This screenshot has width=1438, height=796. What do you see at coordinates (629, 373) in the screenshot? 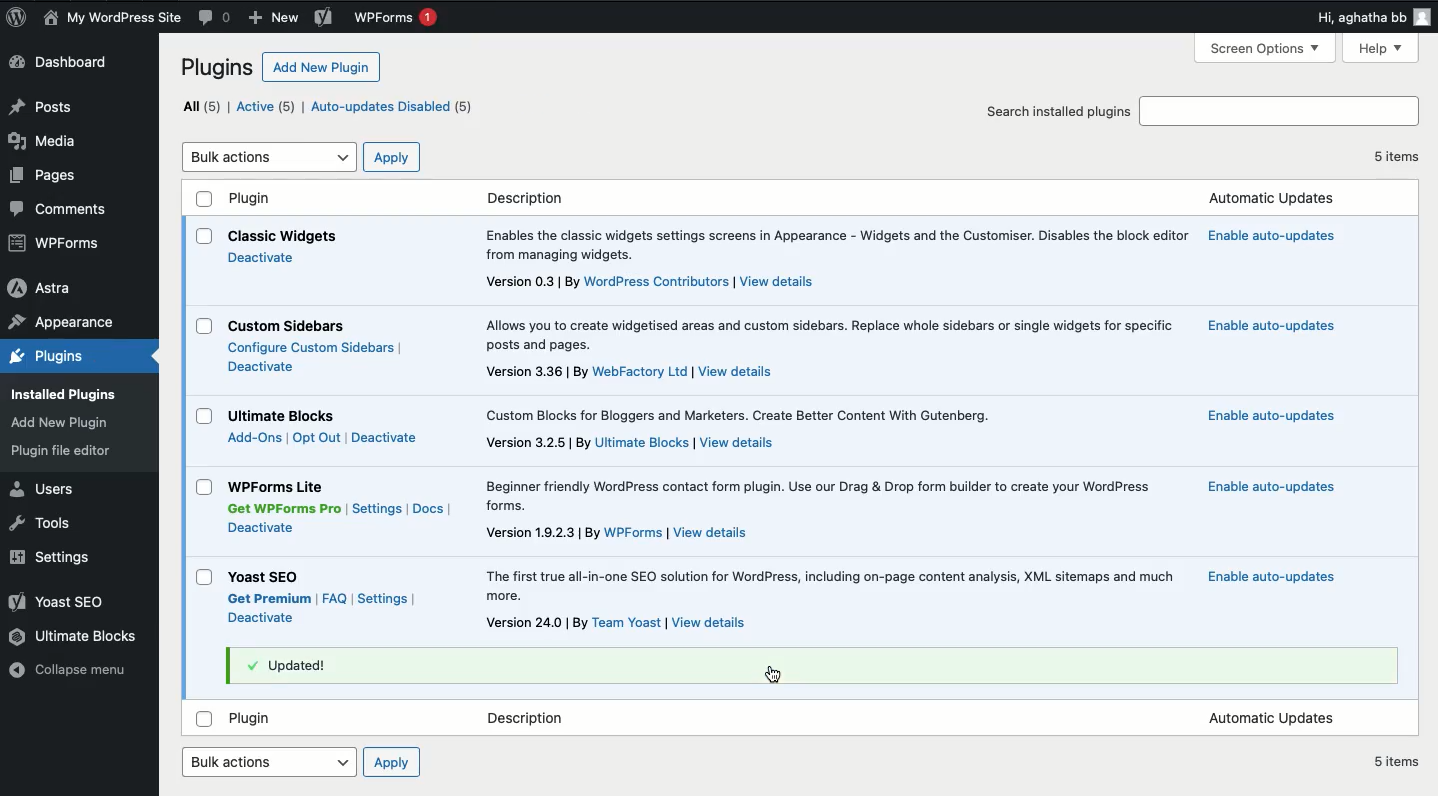
I see `Description` at bounding box center [629, 373].